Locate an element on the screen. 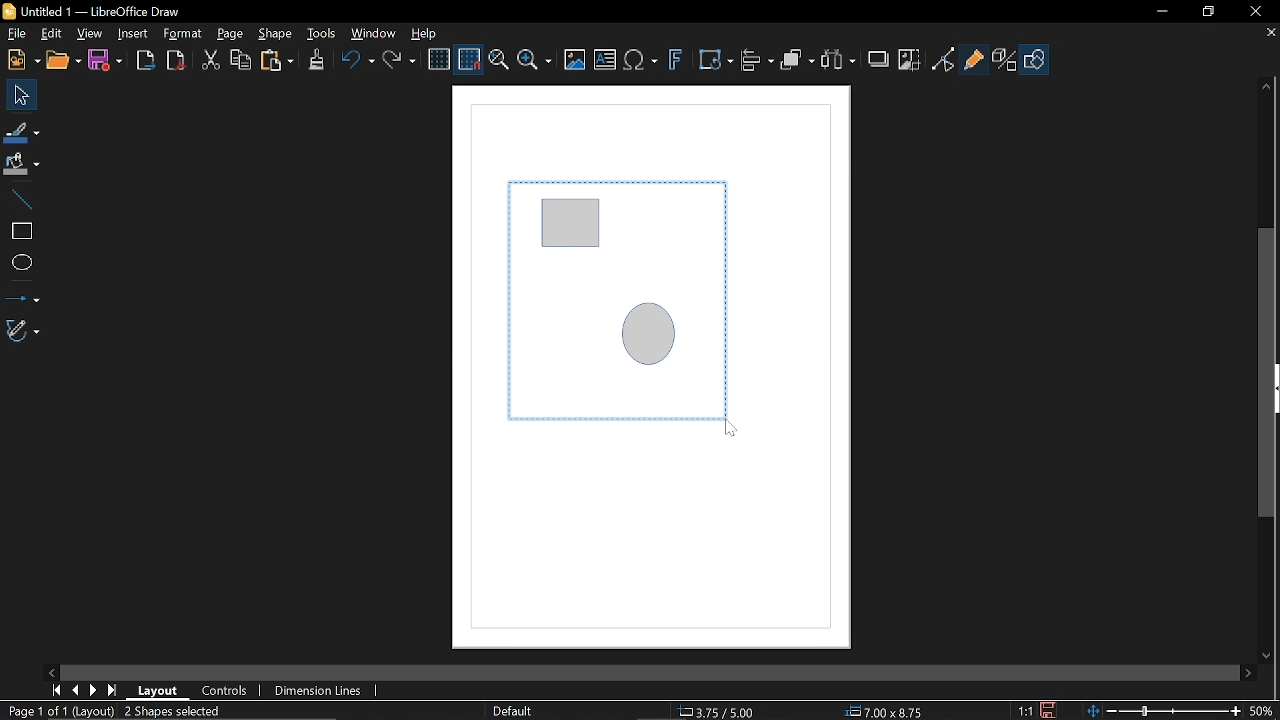 This screenshot has width=1280, height=720. Line is located at coordinates (21, 197).